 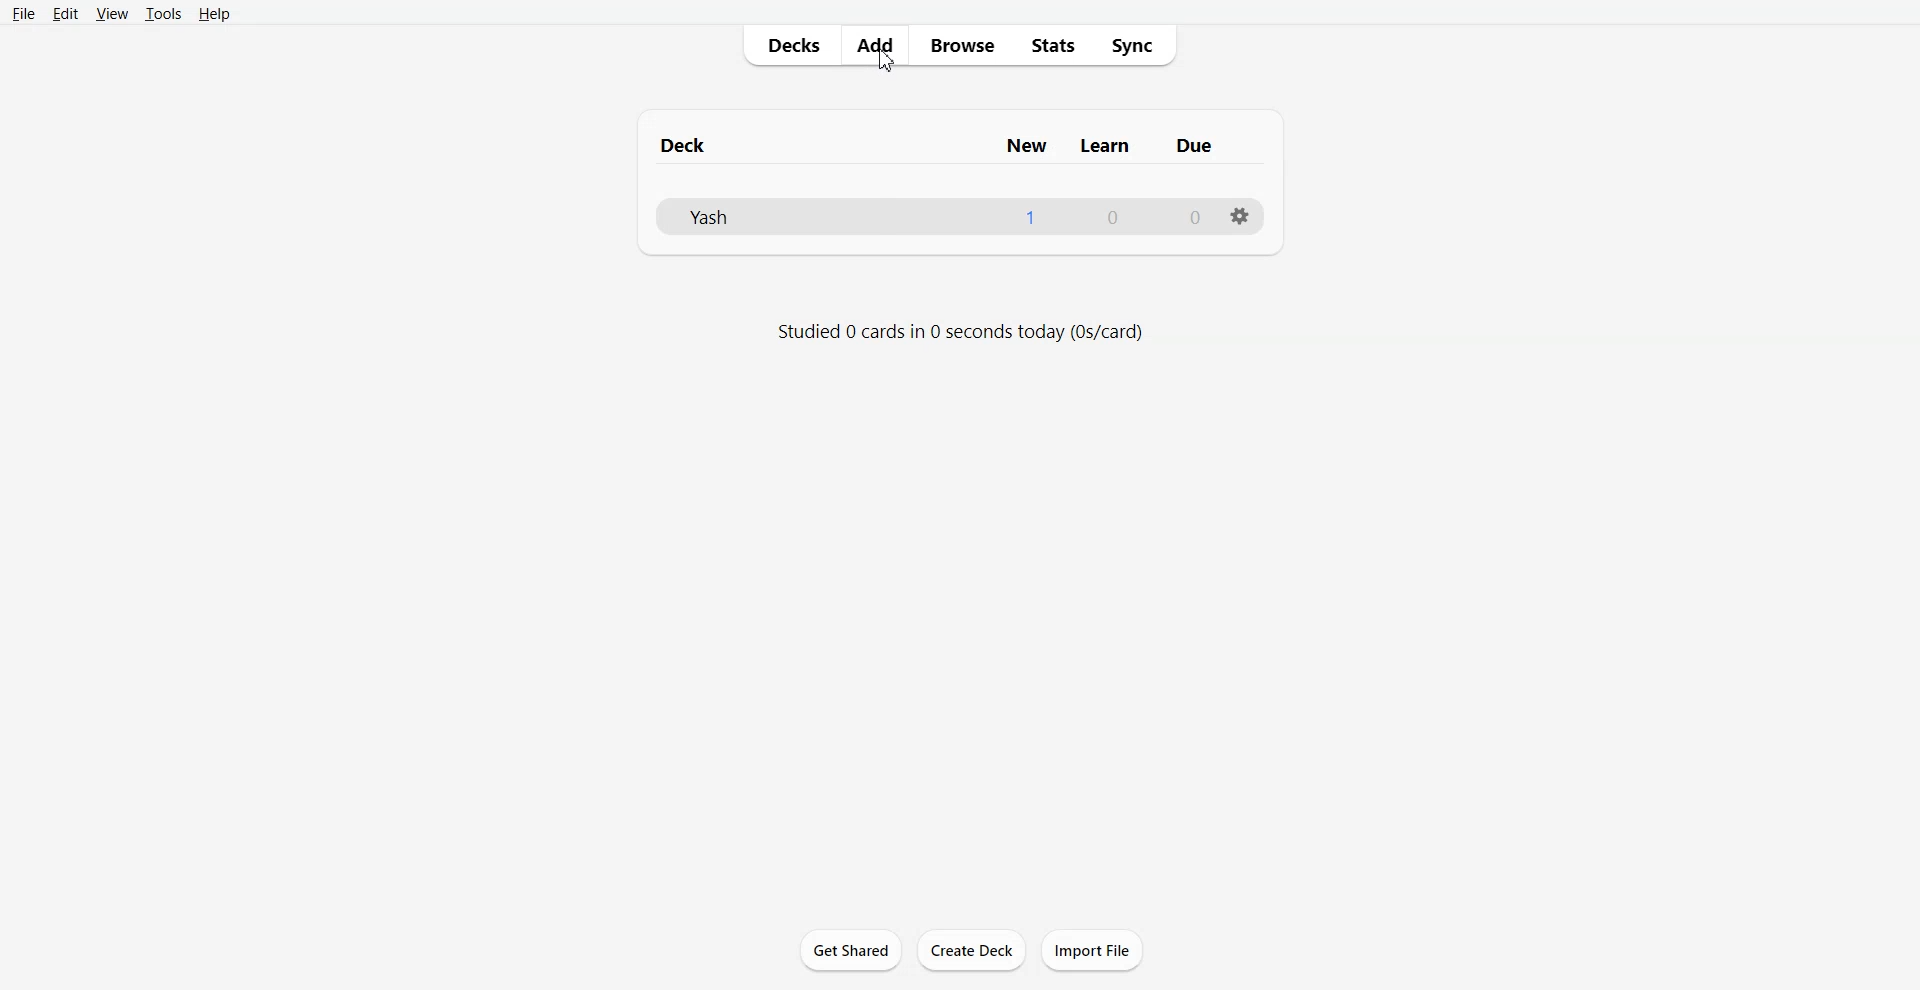 I want to click on create Deck, so click(x=972, y=949).